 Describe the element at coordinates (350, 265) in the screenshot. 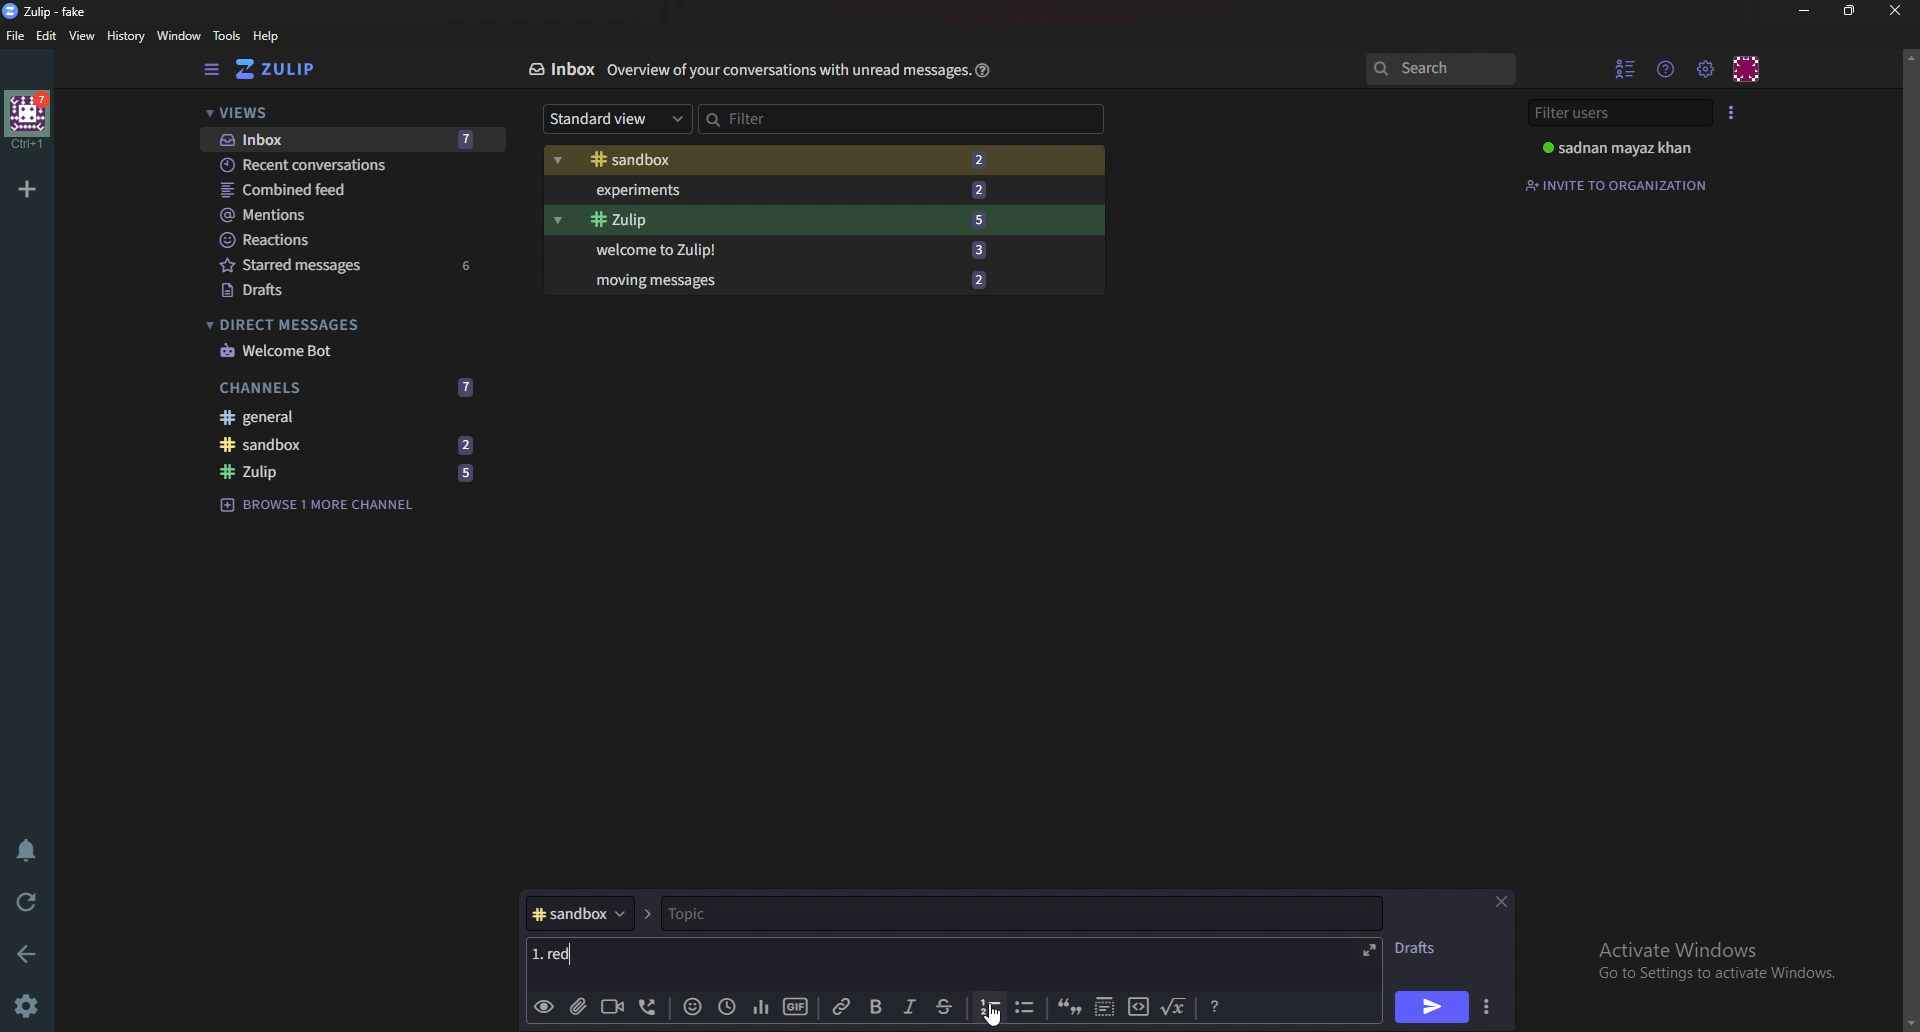

I see `Starred messages` at that location.